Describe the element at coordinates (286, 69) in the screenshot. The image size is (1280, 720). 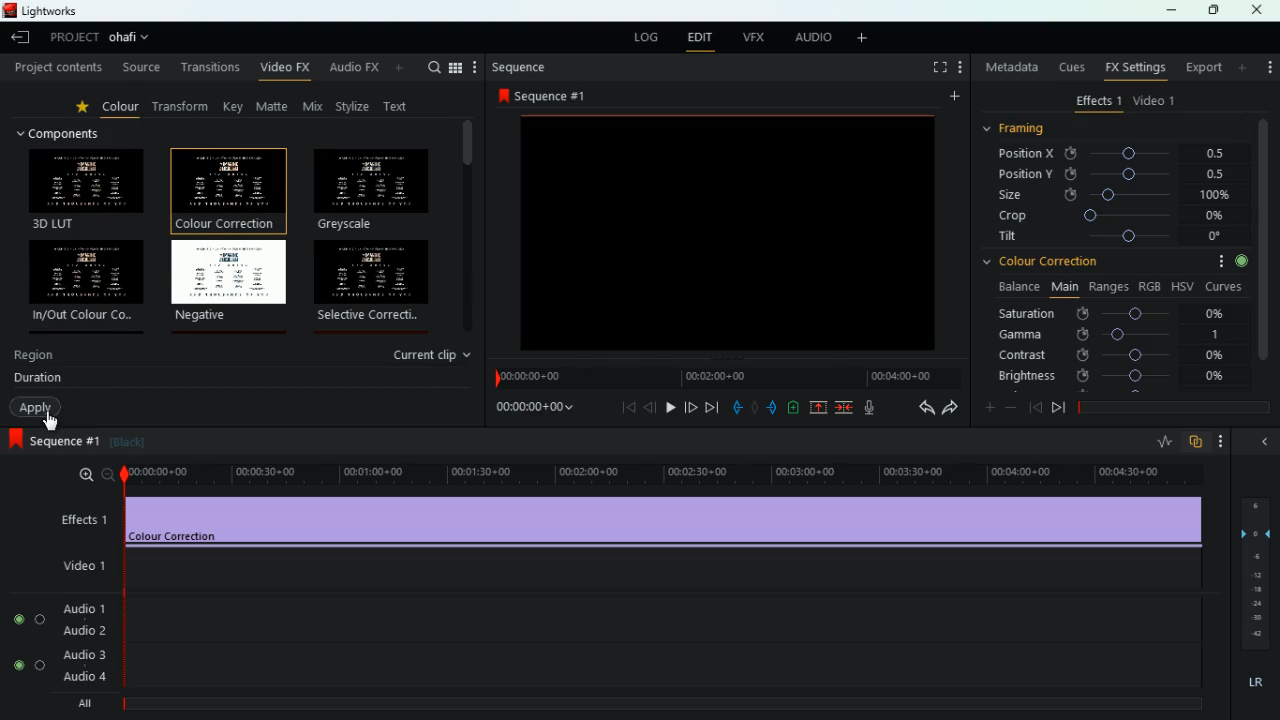
I see `video fx` at that location.